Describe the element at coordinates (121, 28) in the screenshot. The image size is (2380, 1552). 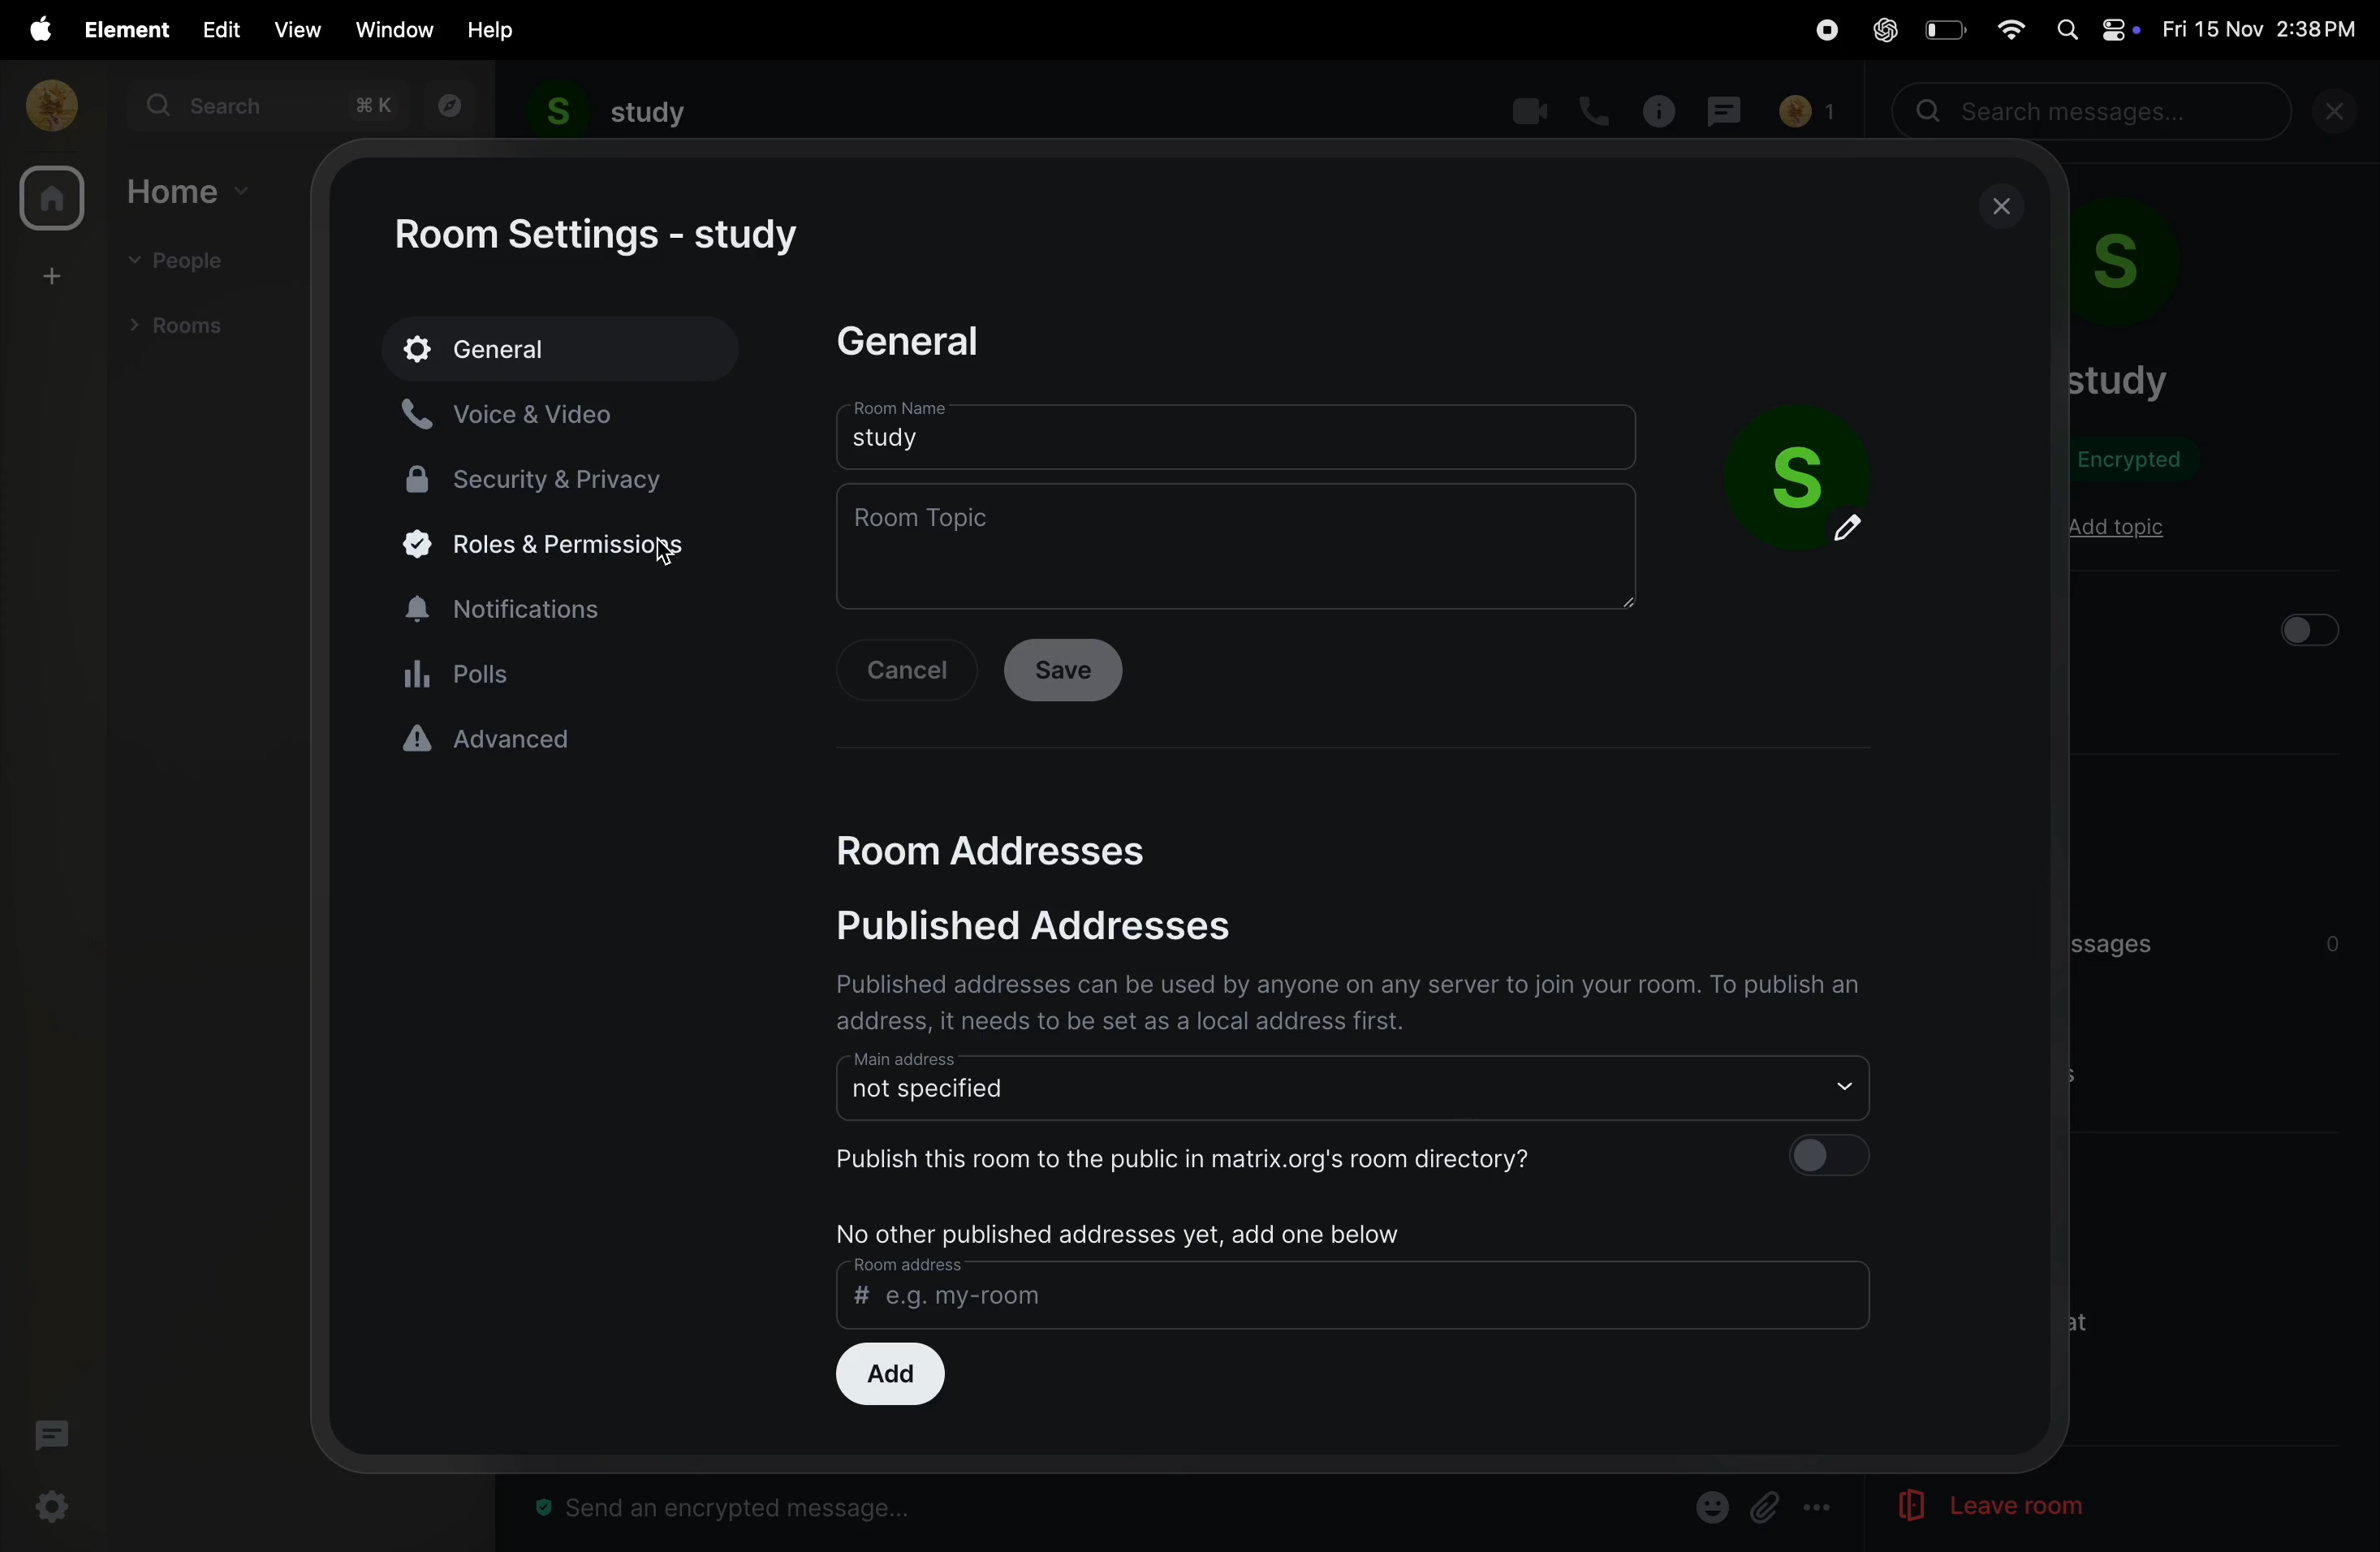
I see `element menu` at that location.